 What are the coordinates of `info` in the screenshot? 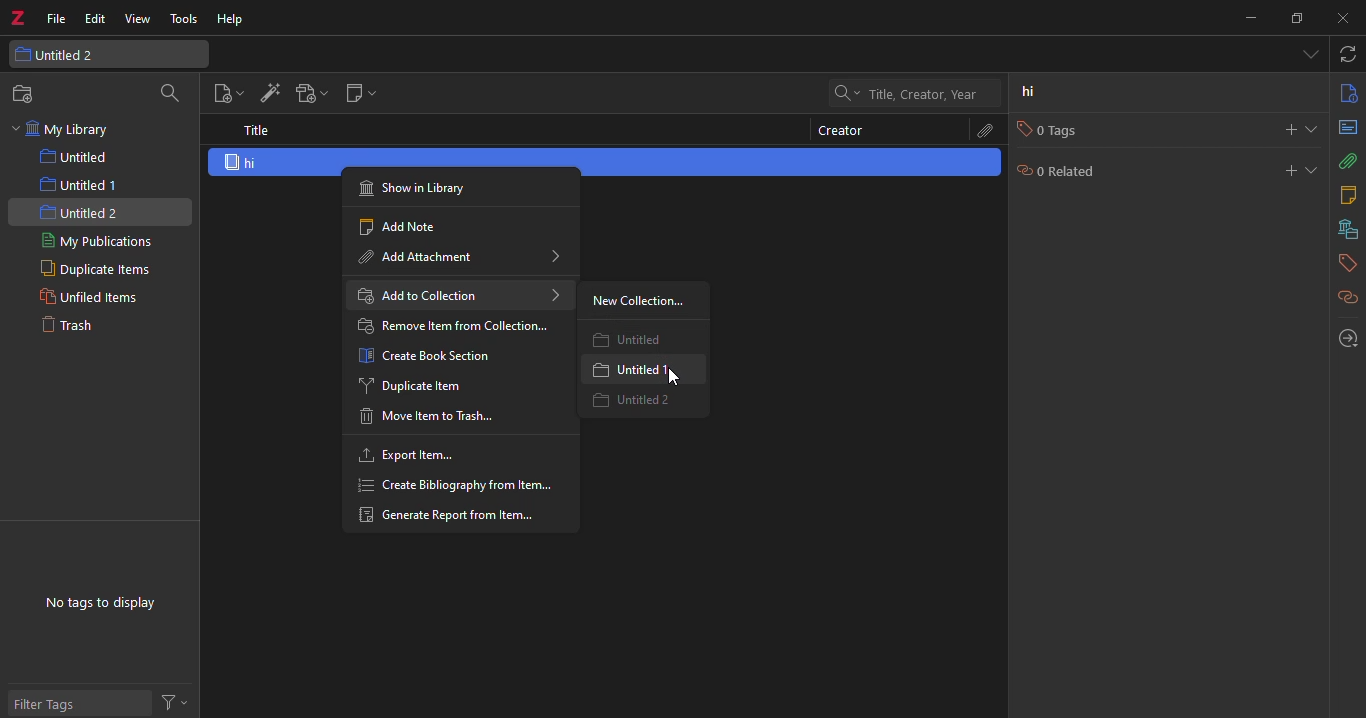 It's located at (1344, 94).